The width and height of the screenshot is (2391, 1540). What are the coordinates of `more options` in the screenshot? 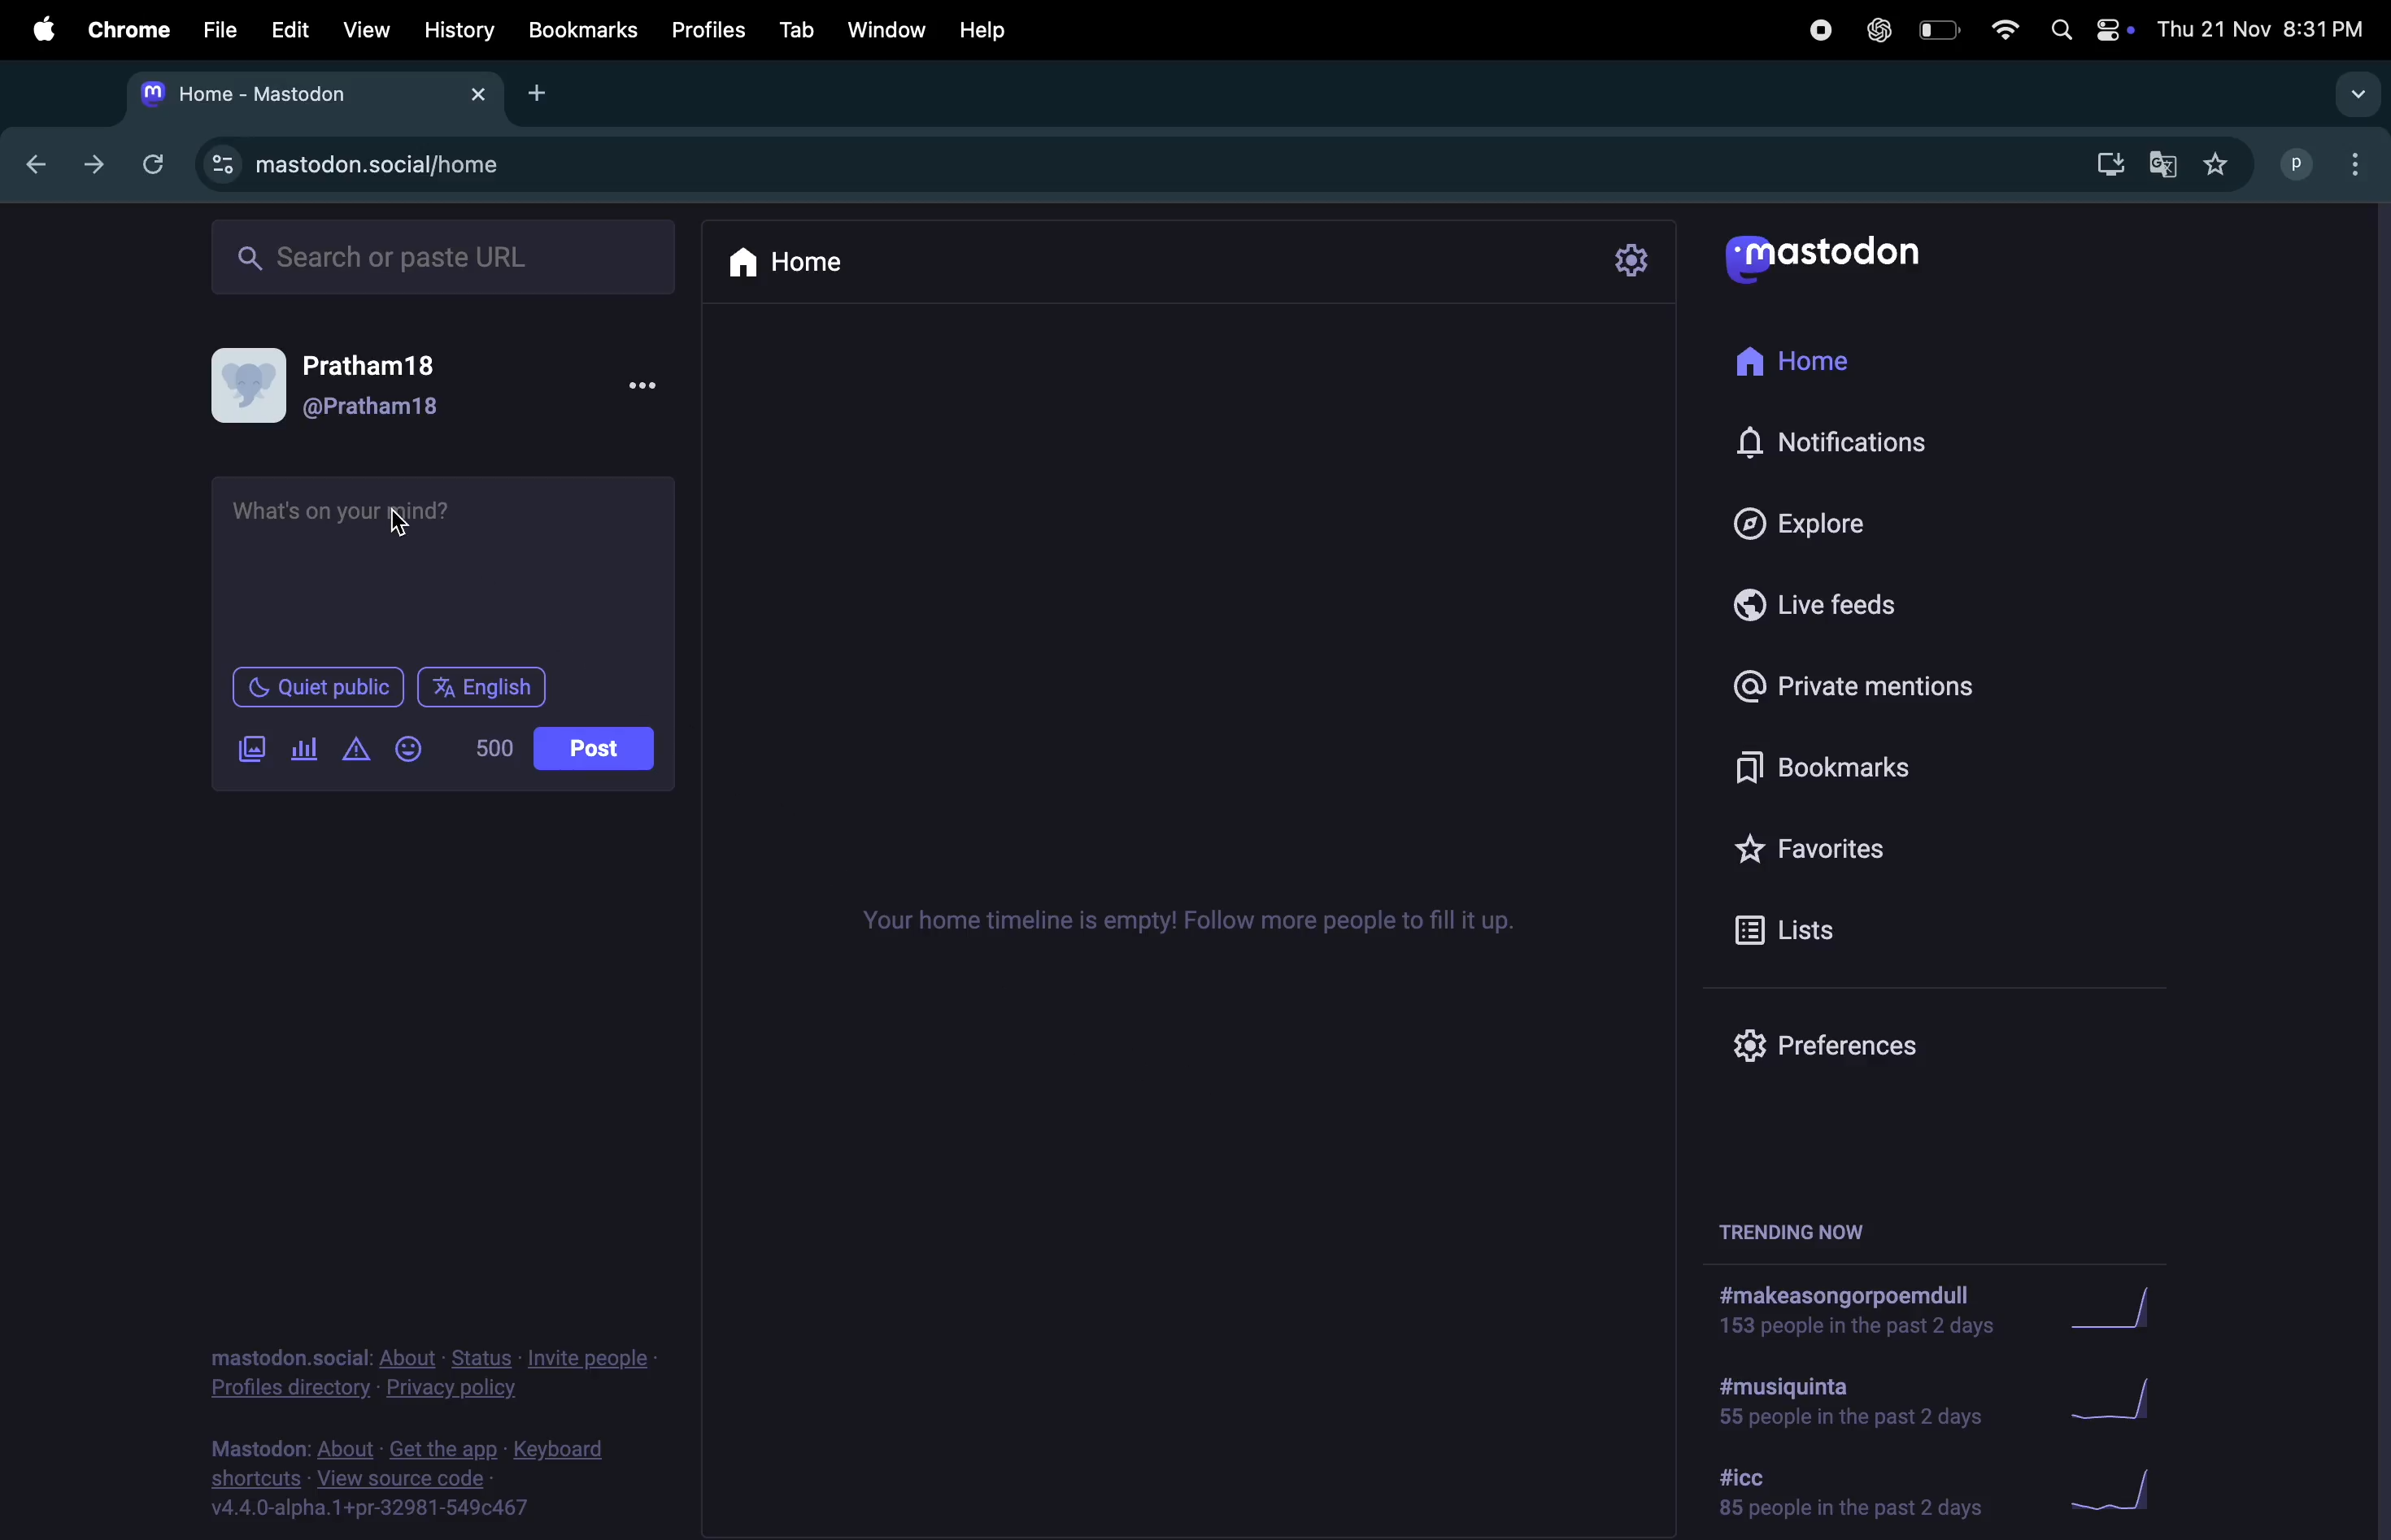 It's located at (644, 388).